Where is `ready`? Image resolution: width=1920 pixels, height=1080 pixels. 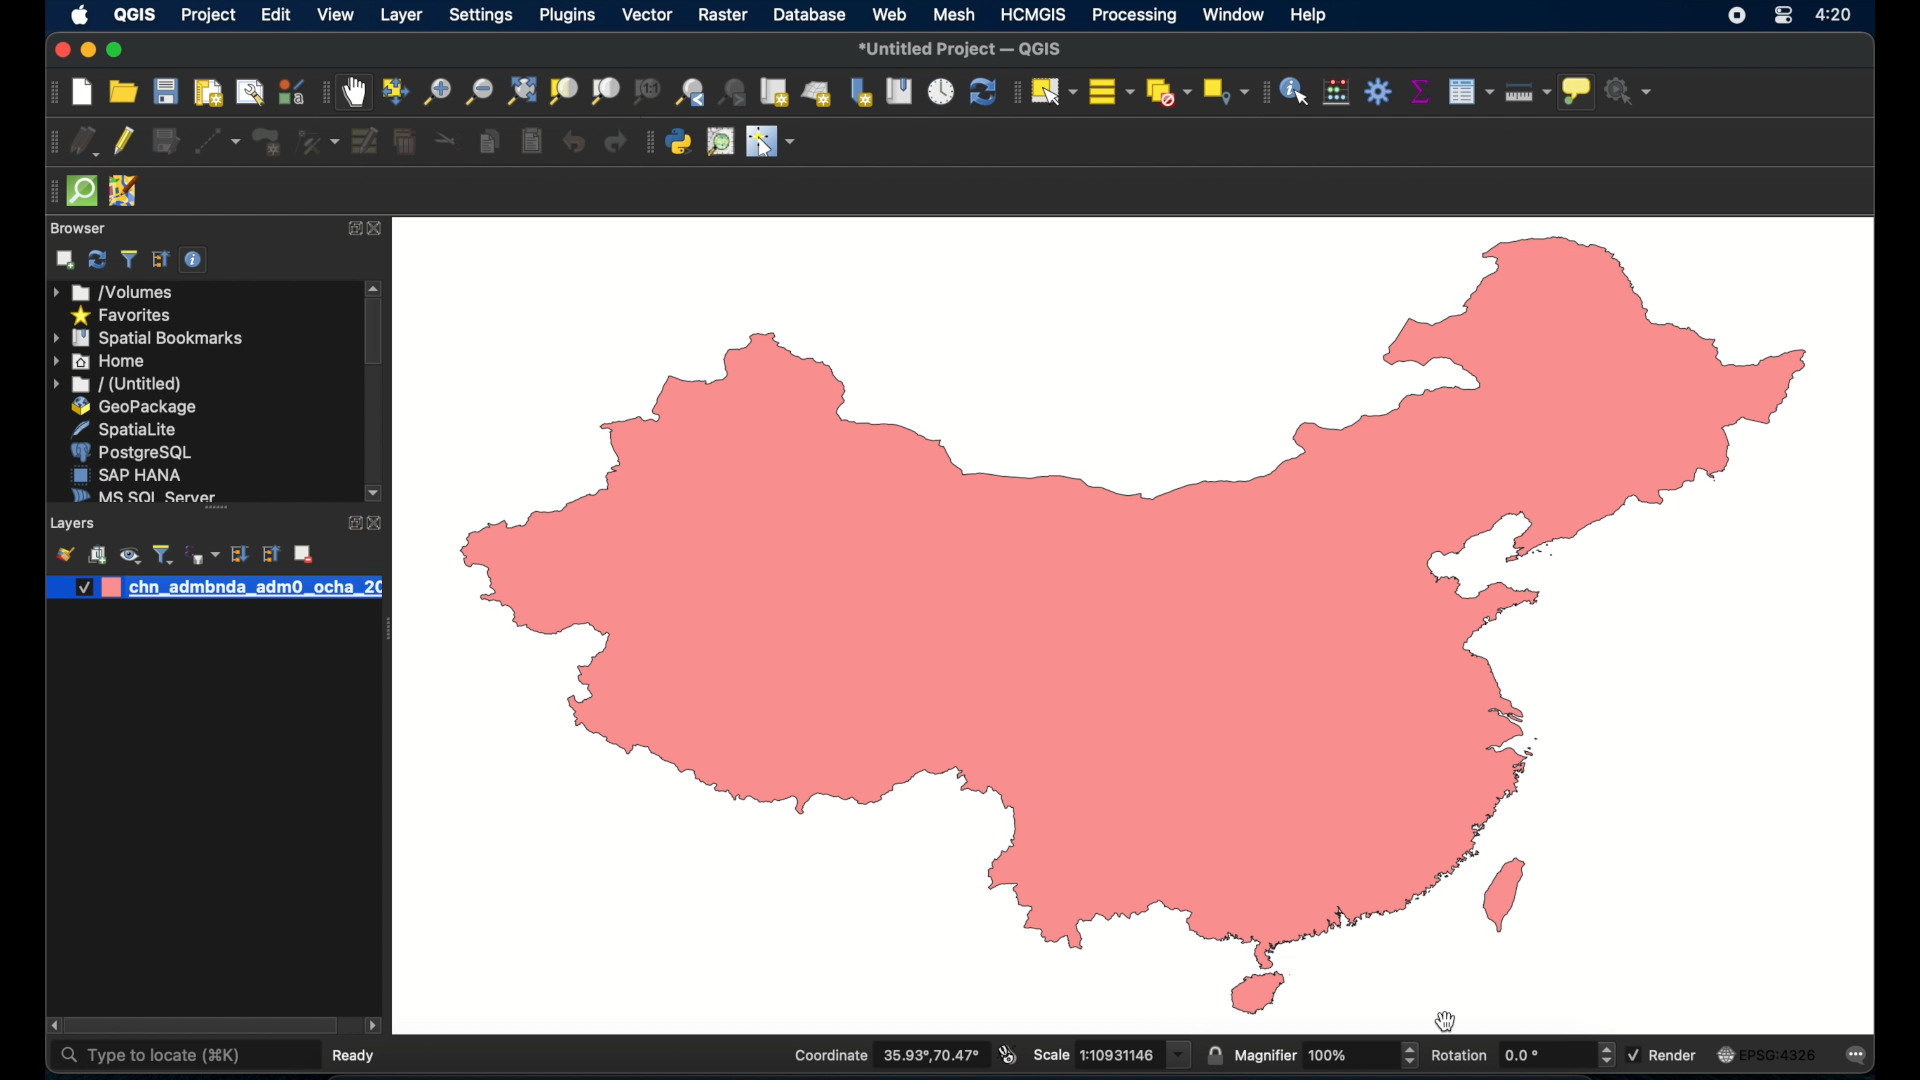
ready is located at coordinates (359, 1054).